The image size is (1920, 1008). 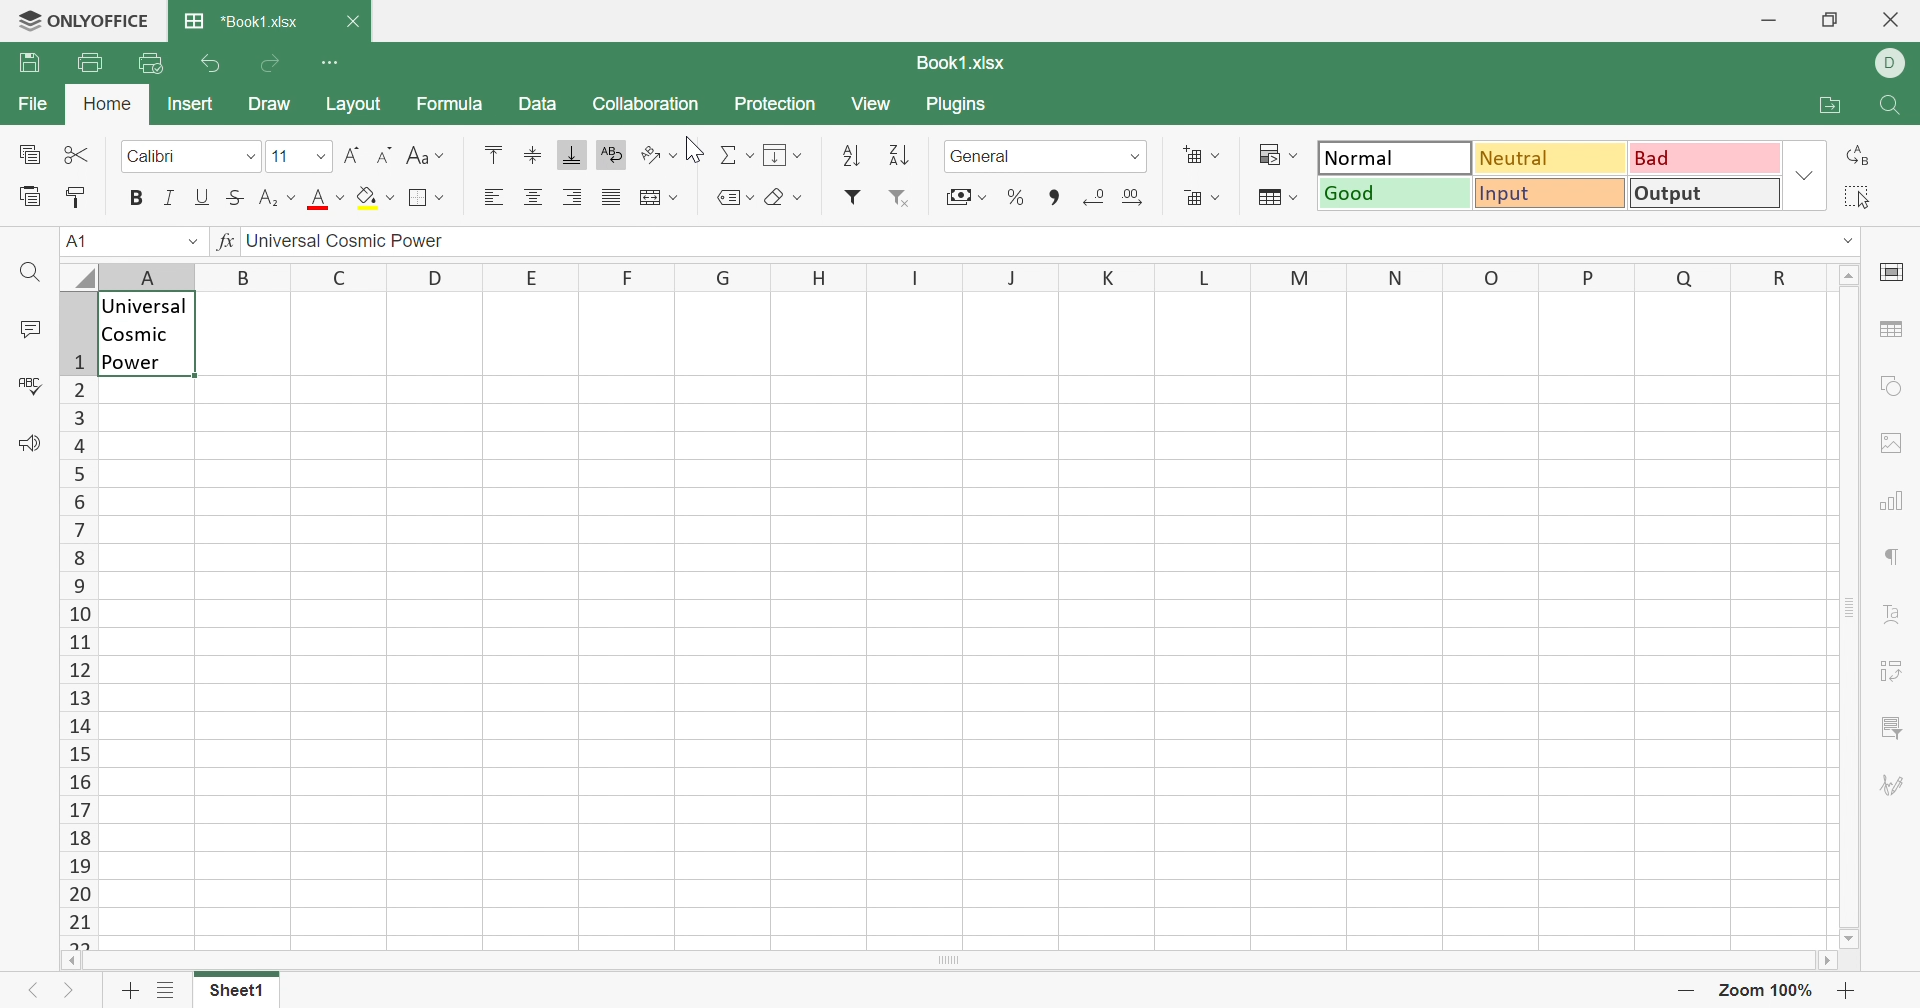 I want to click on Input, so click(x=1555, y=194).